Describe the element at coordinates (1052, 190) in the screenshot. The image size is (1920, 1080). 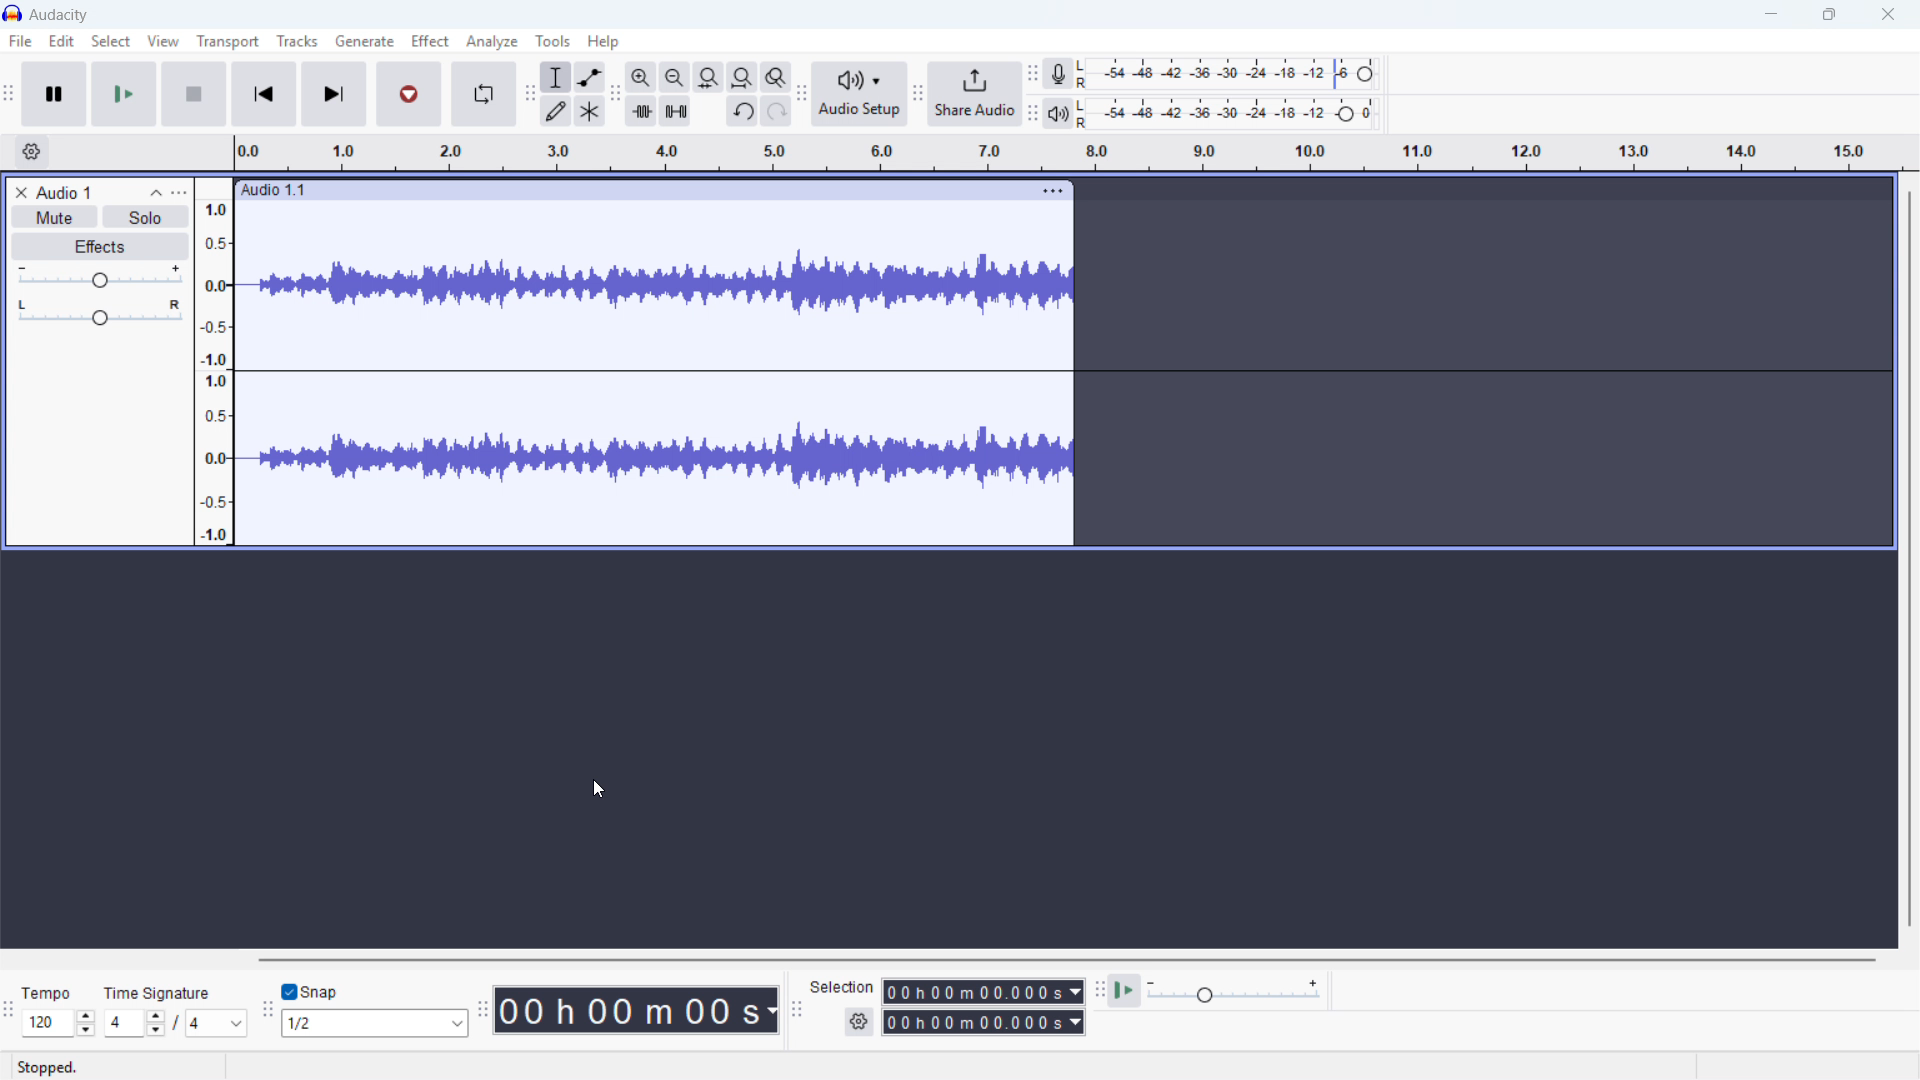
I see `Track options ` at that location.